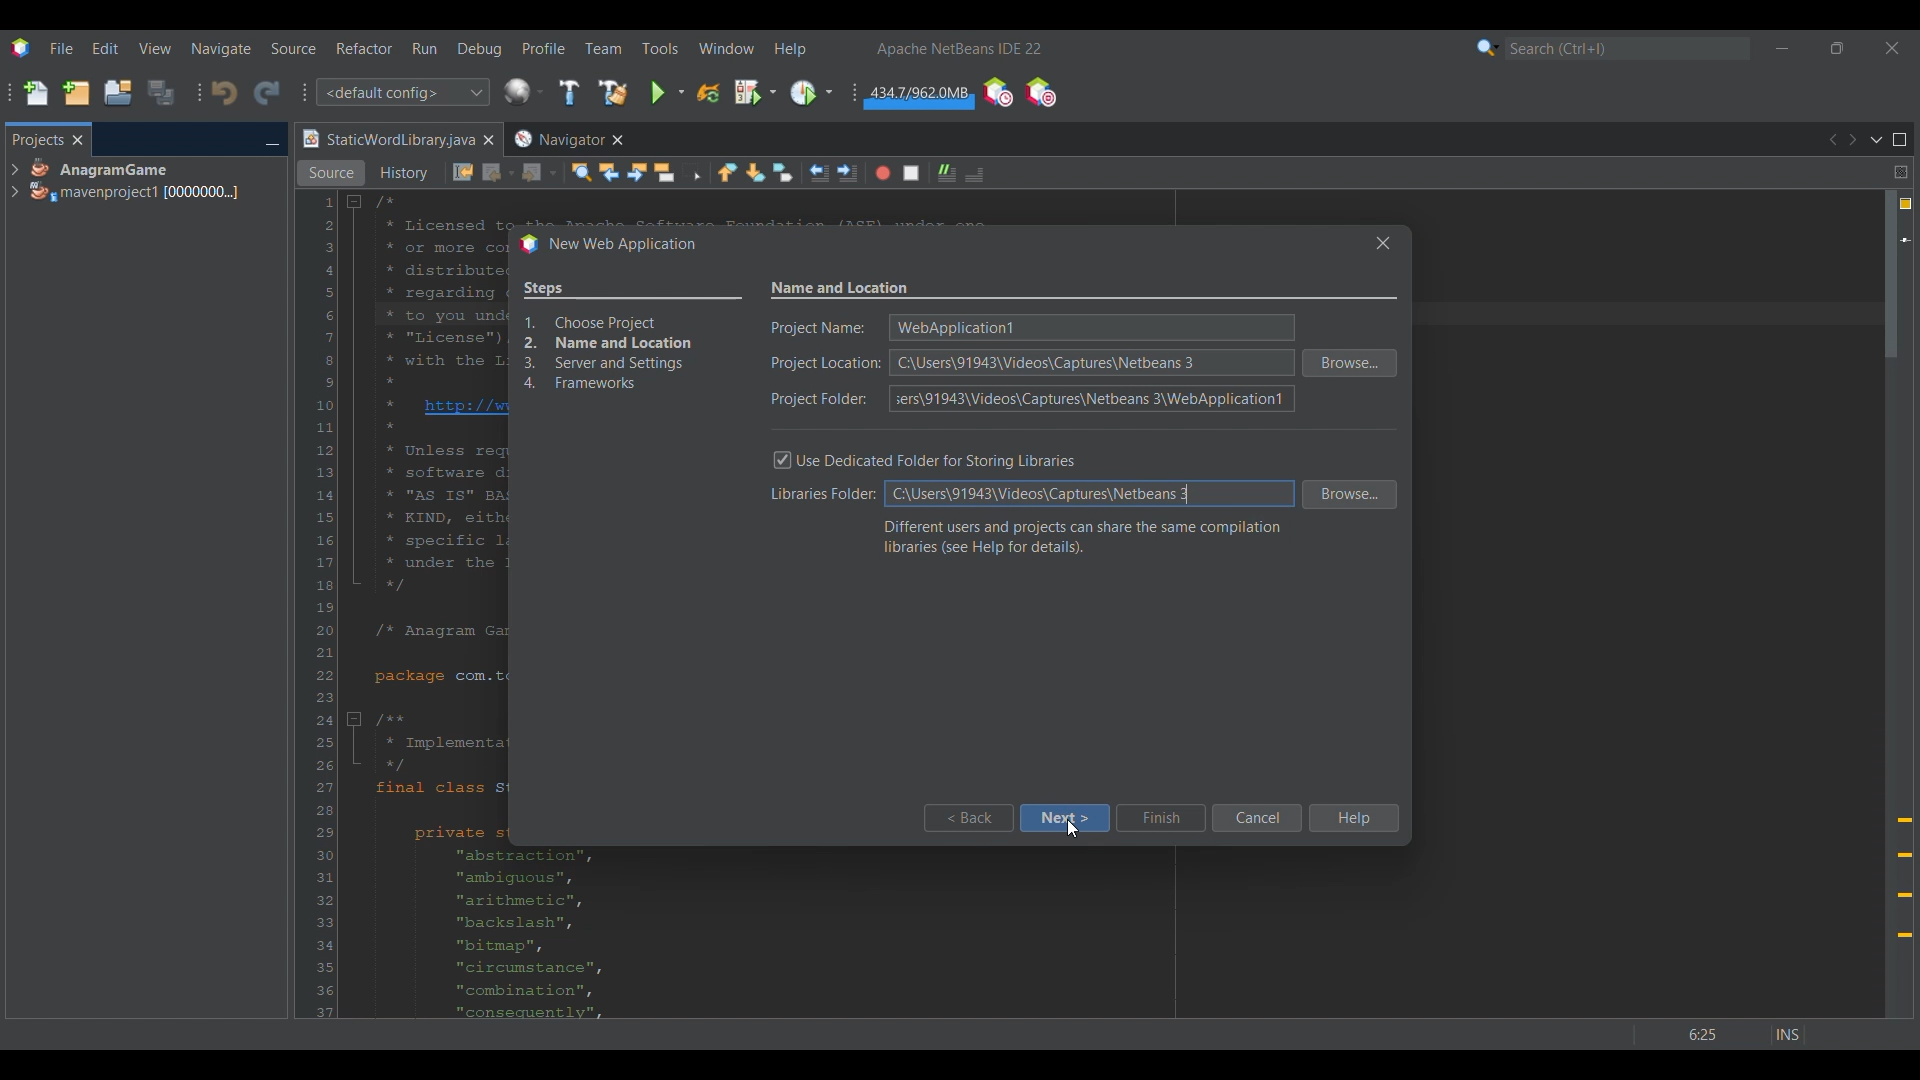  Describe the element at coordinates (1905, 878) in the screenshot. I see `Add @override annotation` at that location.